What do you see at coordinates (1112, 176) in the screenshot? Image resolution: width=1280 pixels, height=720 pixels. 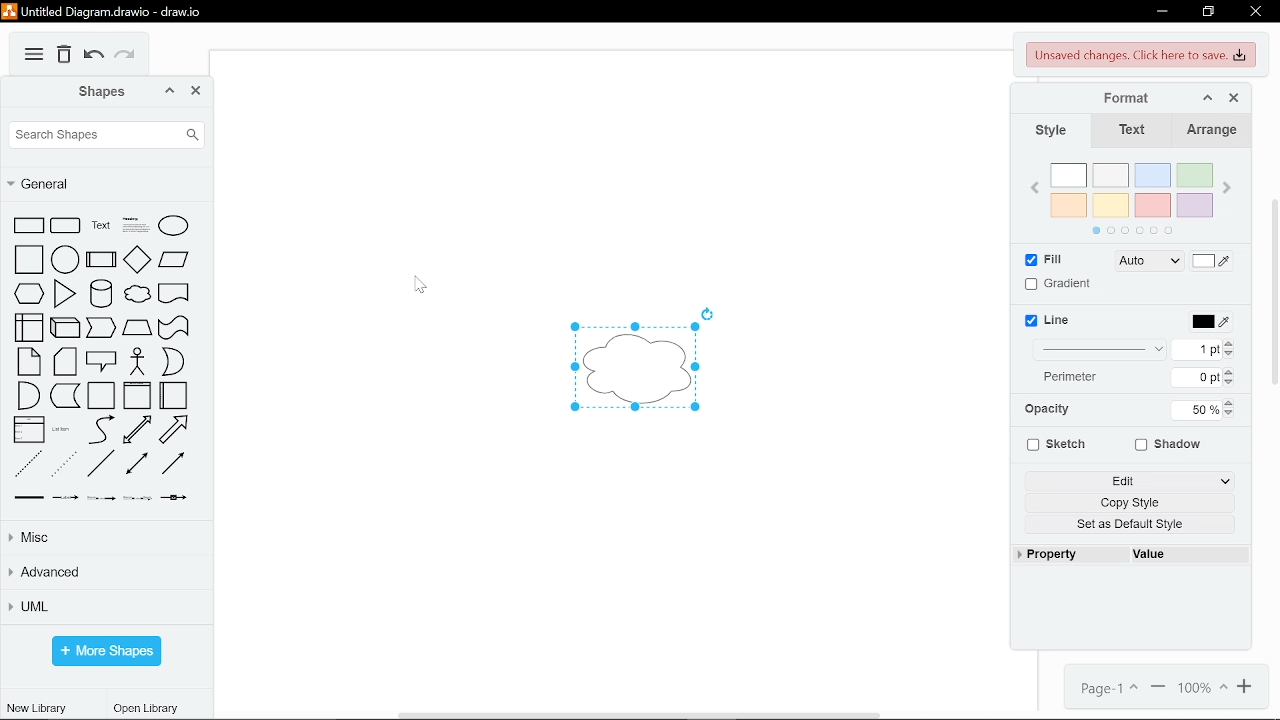 I see `ash` at bounding box center [1112, 176].